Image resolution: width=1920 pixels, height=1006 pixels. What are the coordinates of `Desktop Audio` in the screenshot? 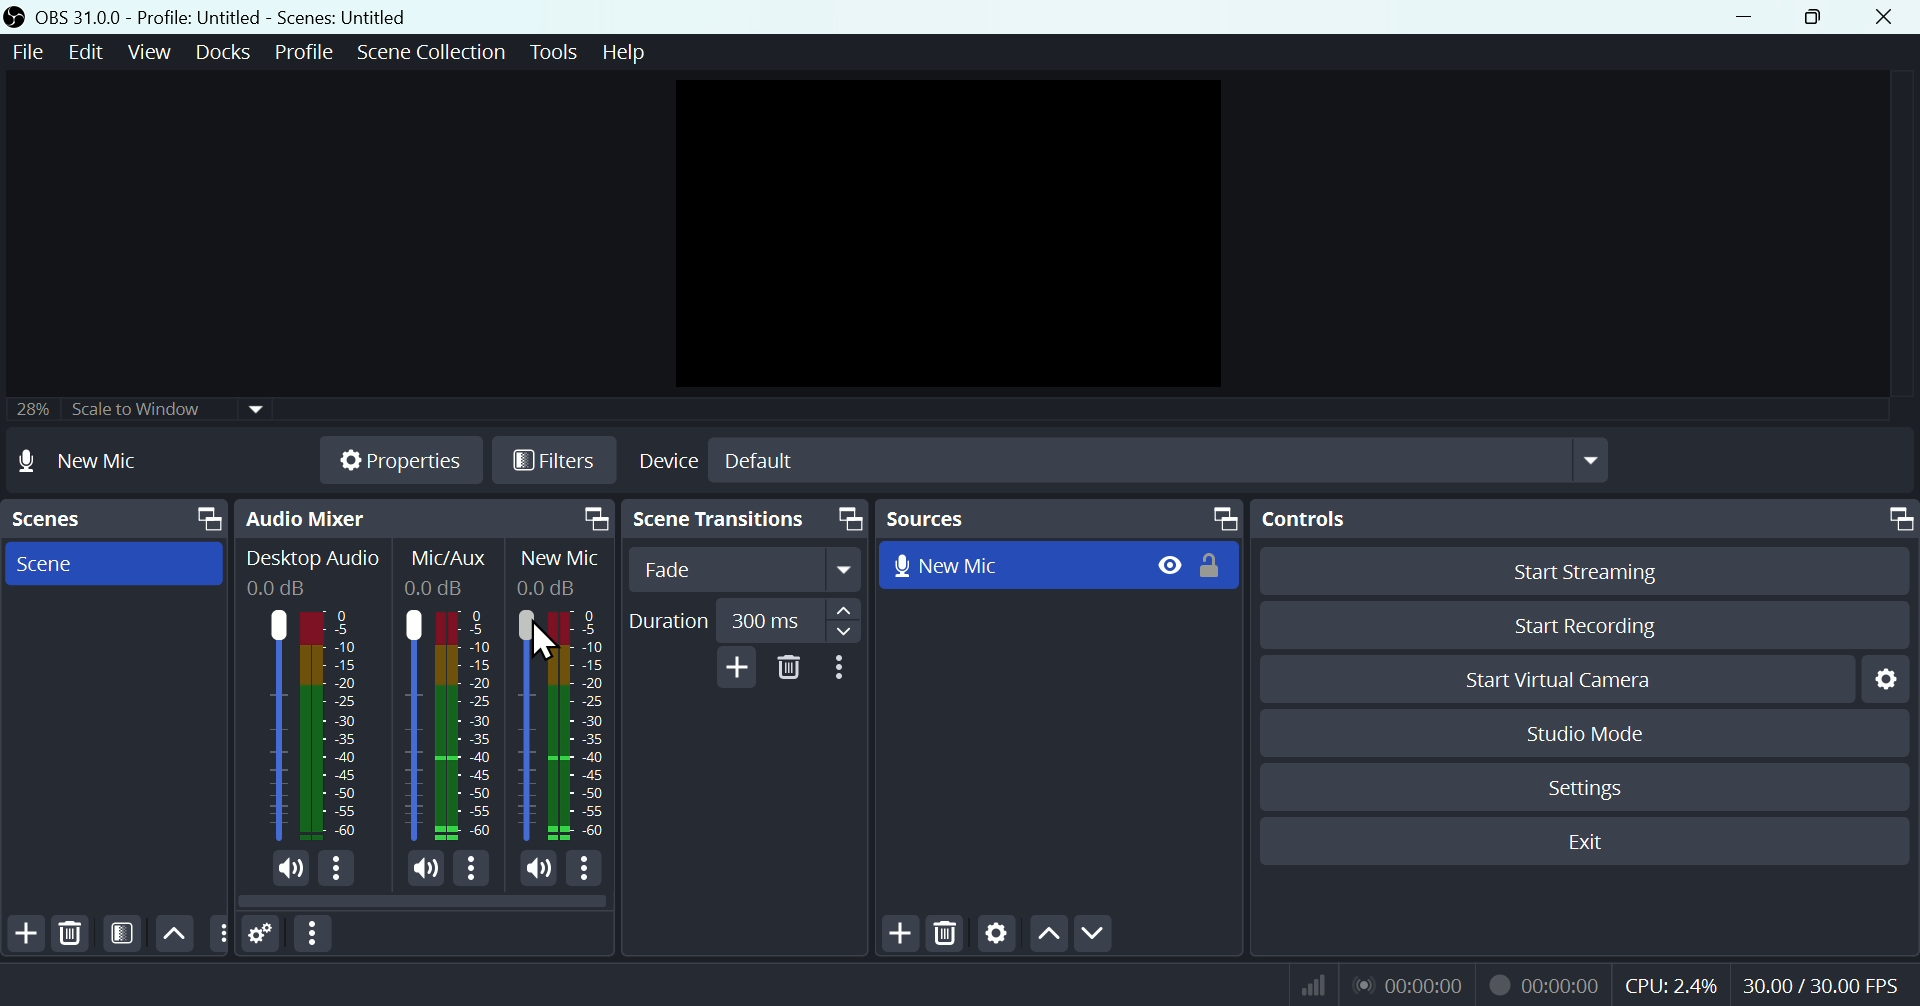 It's located at (313, 560).